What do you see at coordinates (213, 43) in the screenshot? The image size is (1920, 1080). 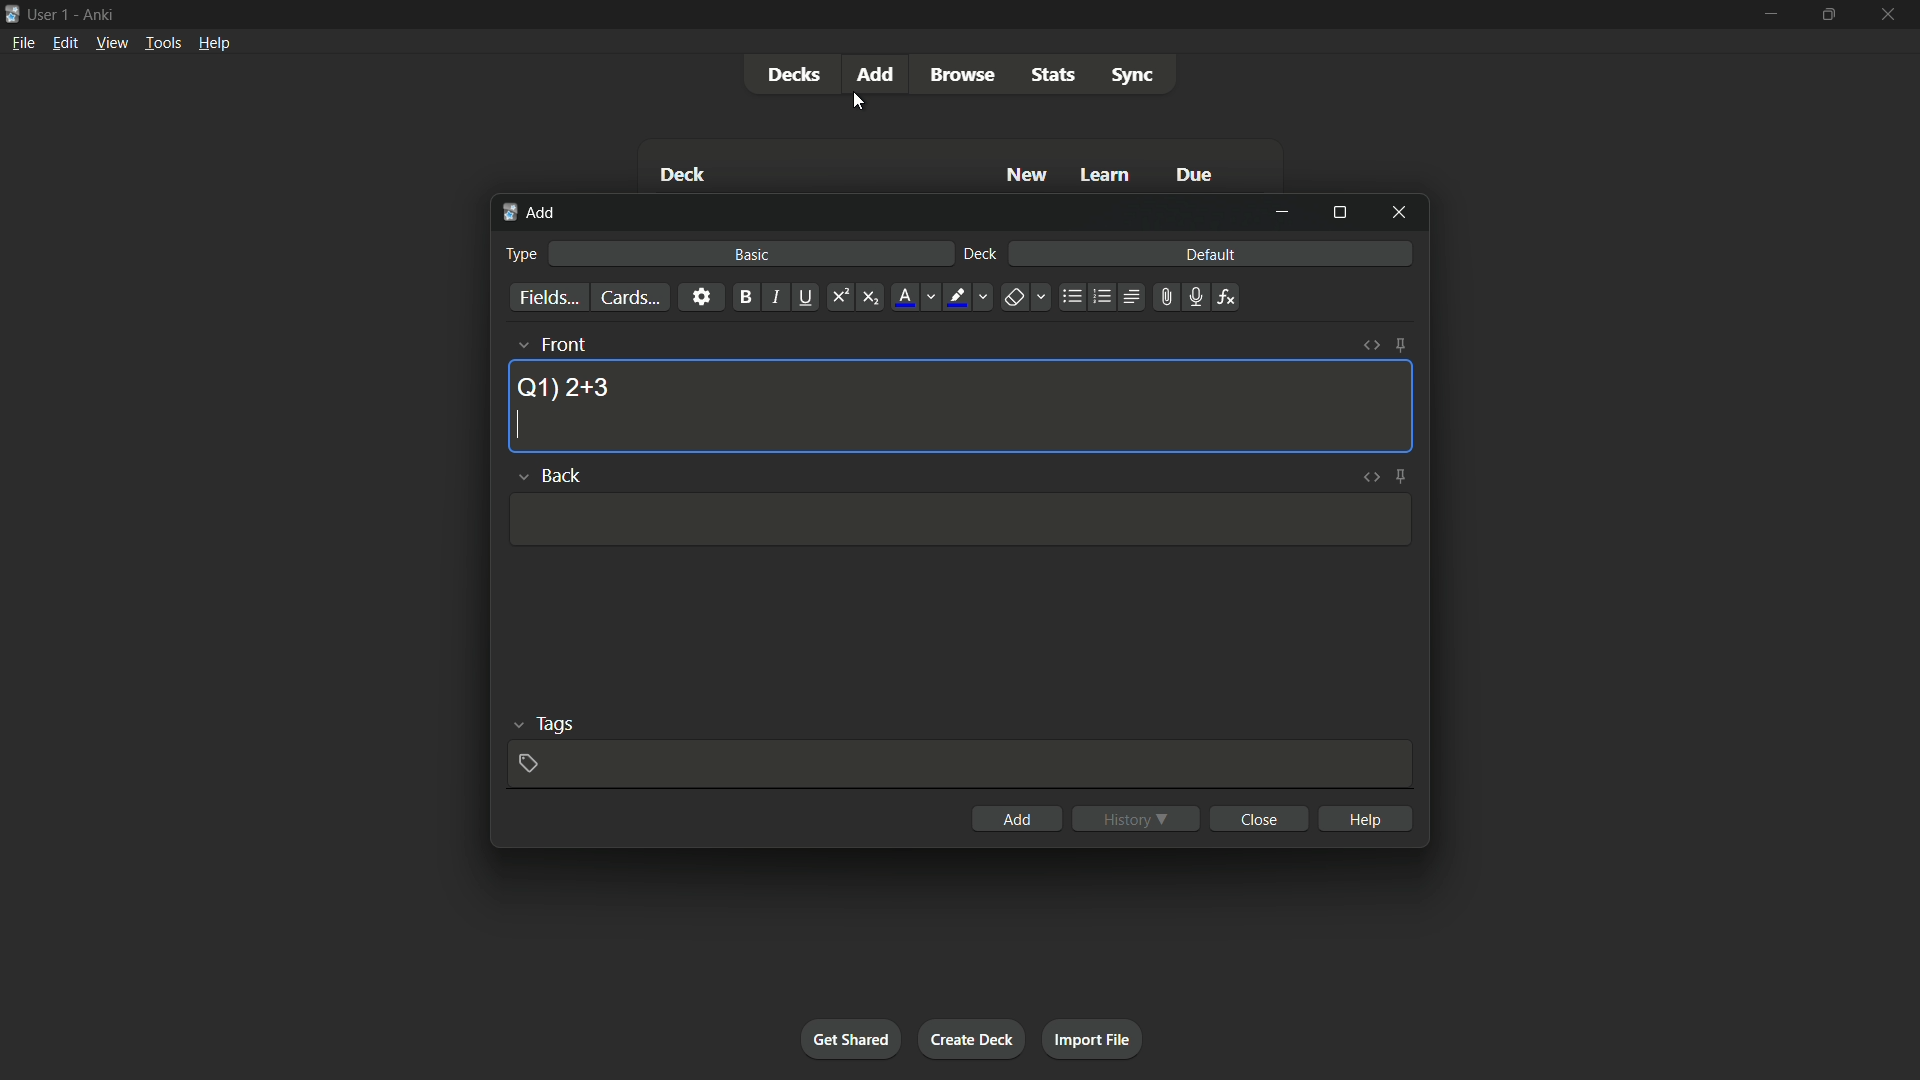 I see `help menu` at bounding box center [213, 43].